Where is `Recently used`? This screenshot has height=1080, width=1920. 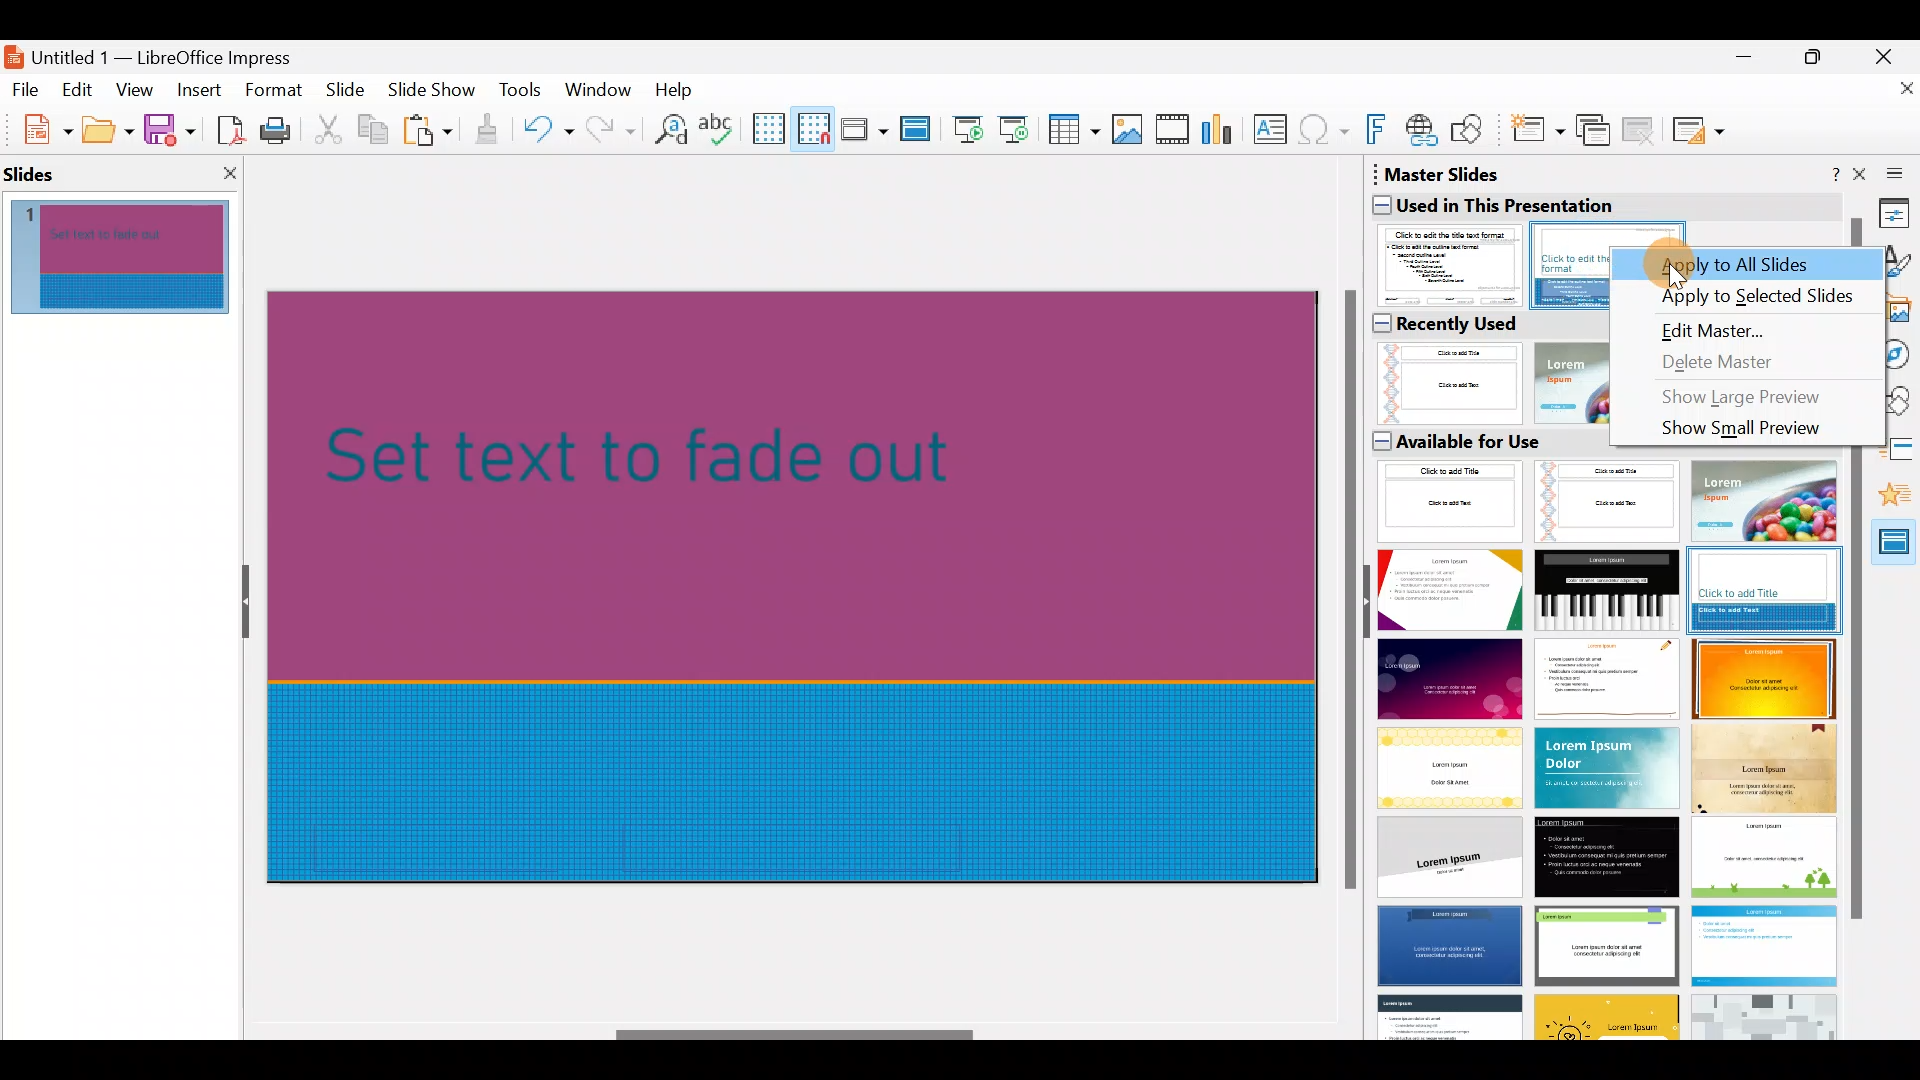
Recently used is located at coordinates (1452, 325).